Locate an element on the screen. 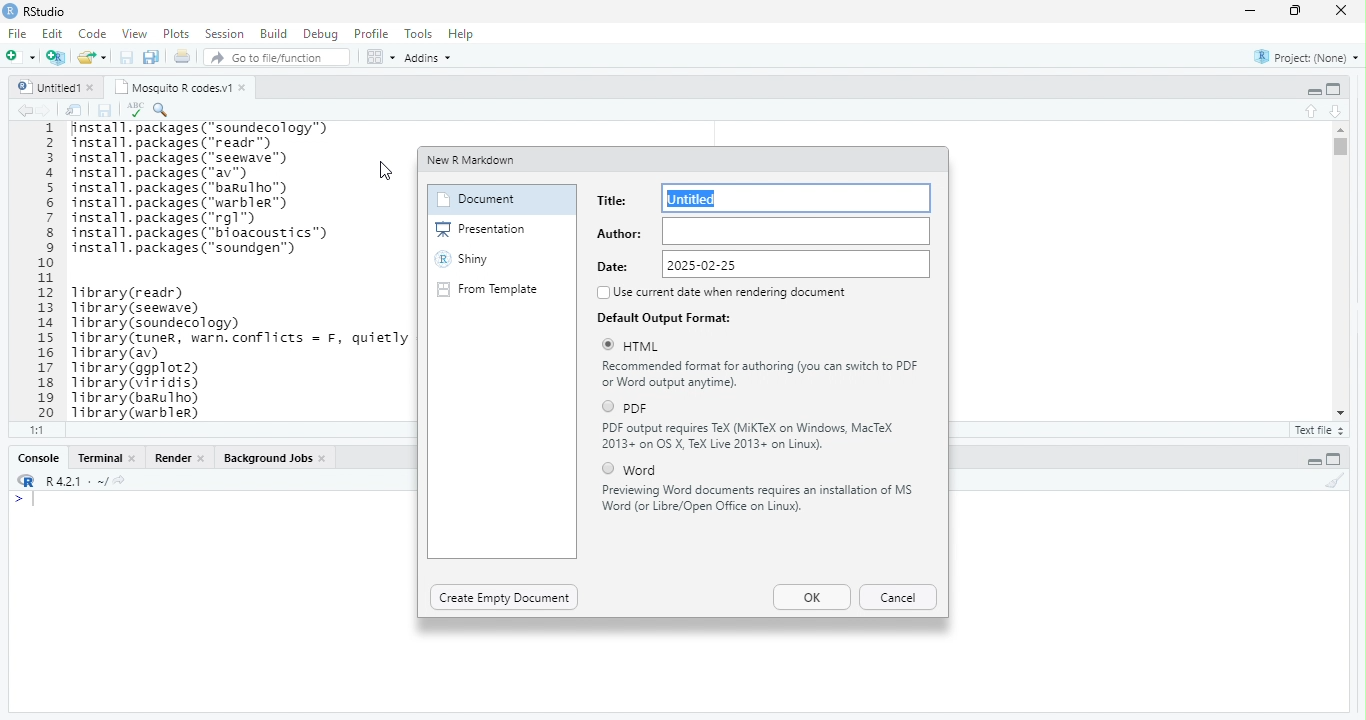 This screenshot has height=720, width=1366. Project: (None) is located at coordinates (1307, 58).